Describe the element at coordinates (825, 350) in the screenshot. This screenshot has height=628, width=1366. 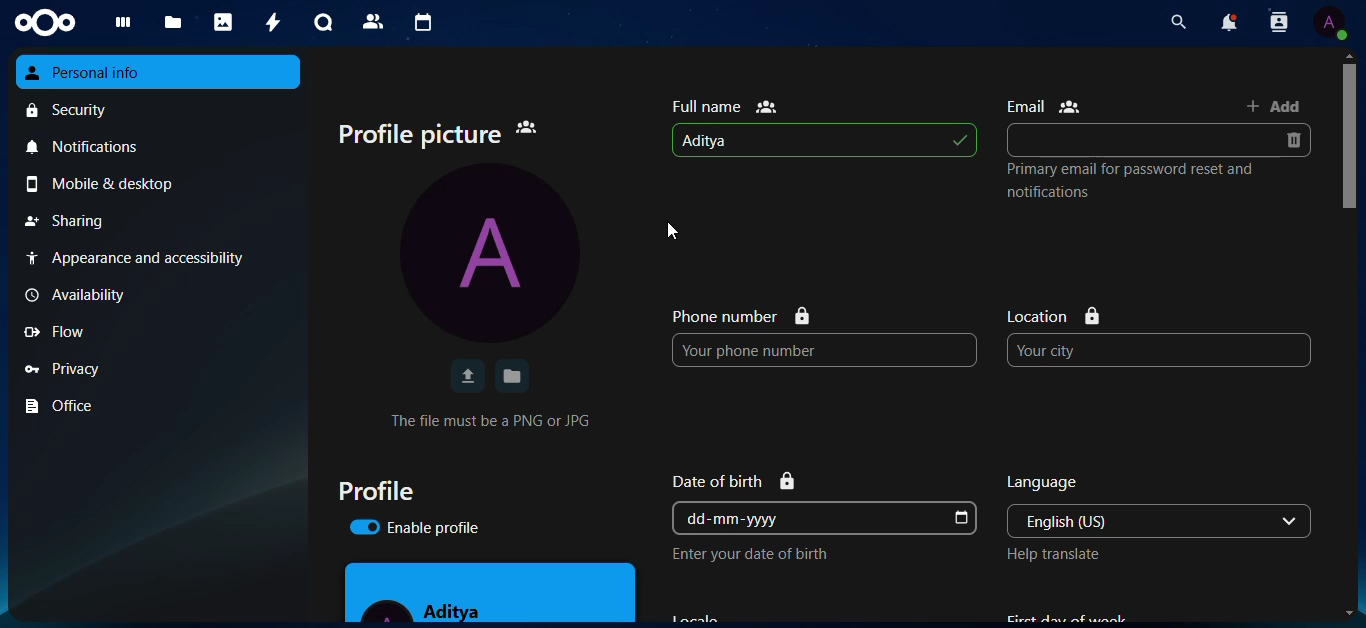
I see `Your phone number` at that location.